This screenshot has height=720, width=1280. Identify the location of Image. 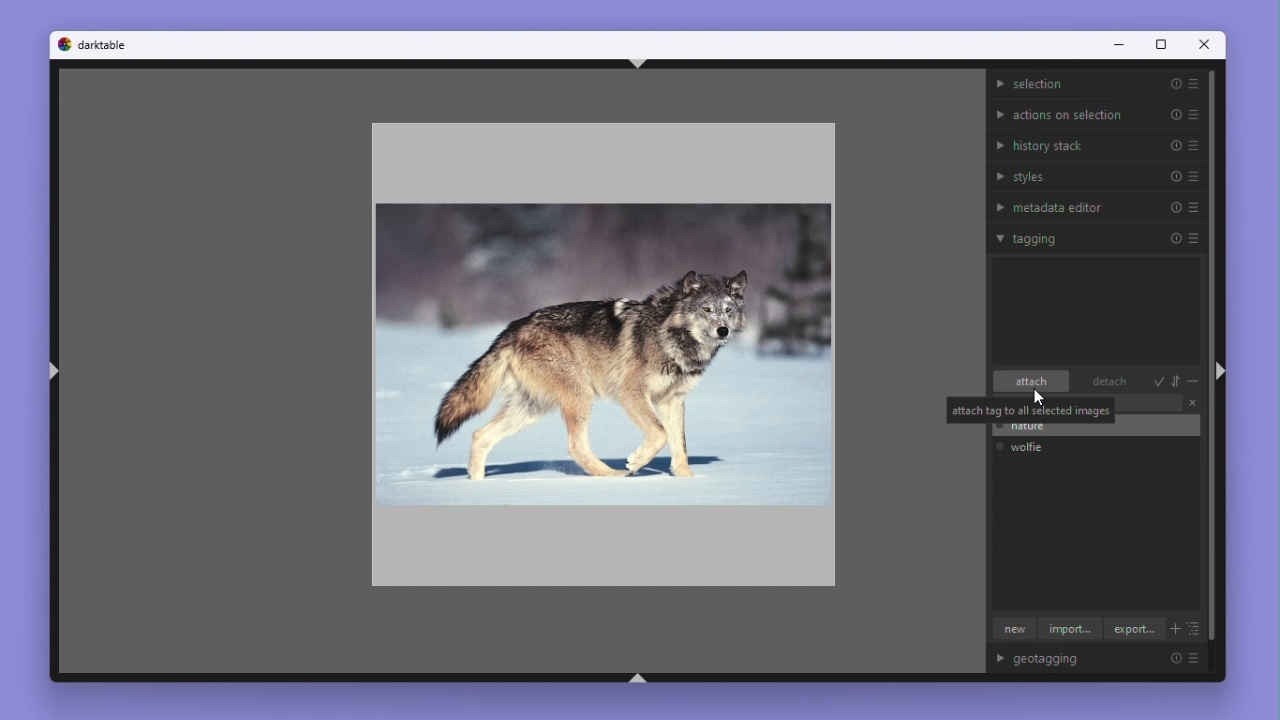
(599, 348).